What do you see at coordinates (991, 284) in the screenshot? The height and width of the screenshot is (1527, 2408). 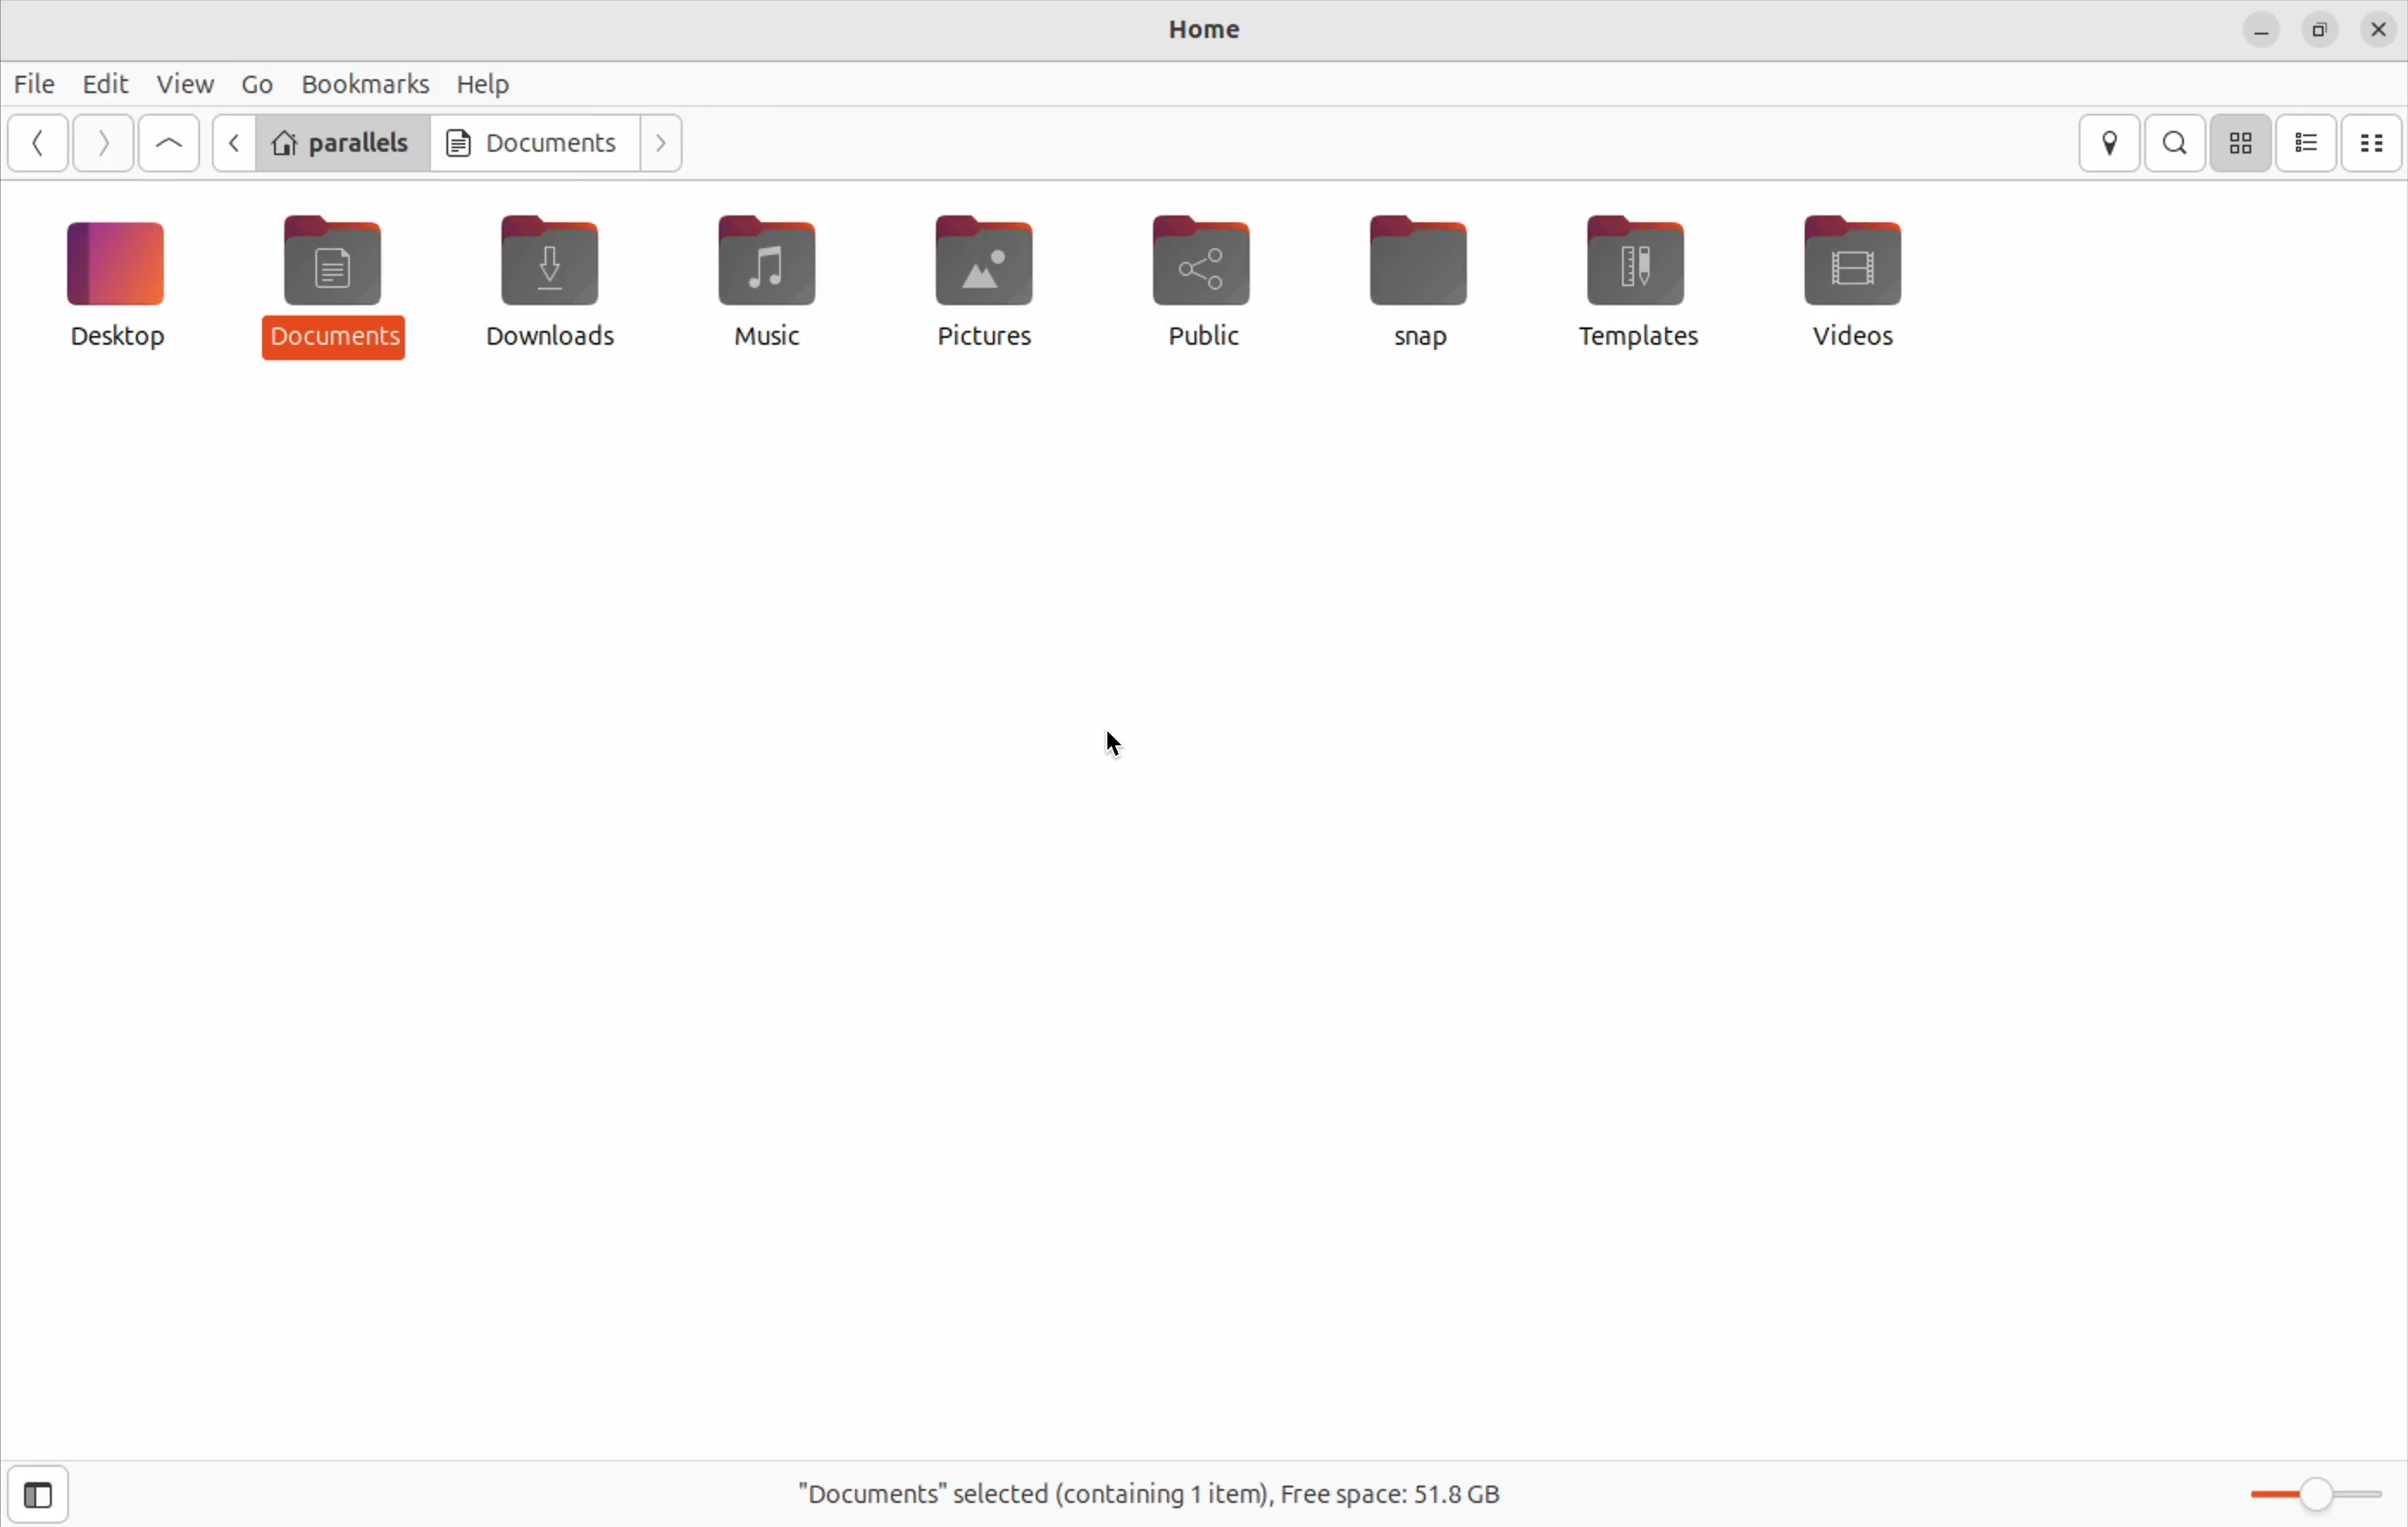 I see `Pictures` at bounding box center [991, 284].